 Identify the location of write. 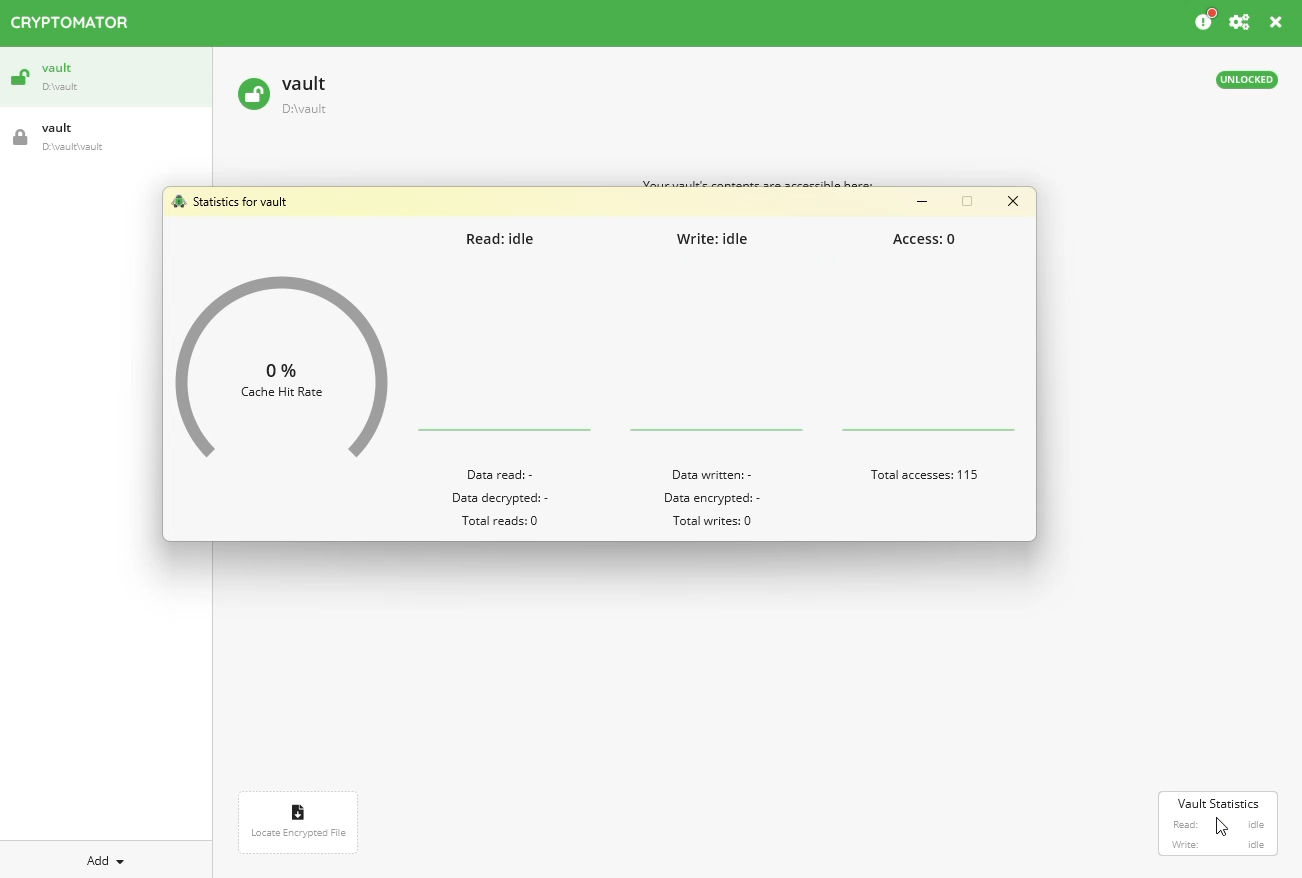
(1185, 845).